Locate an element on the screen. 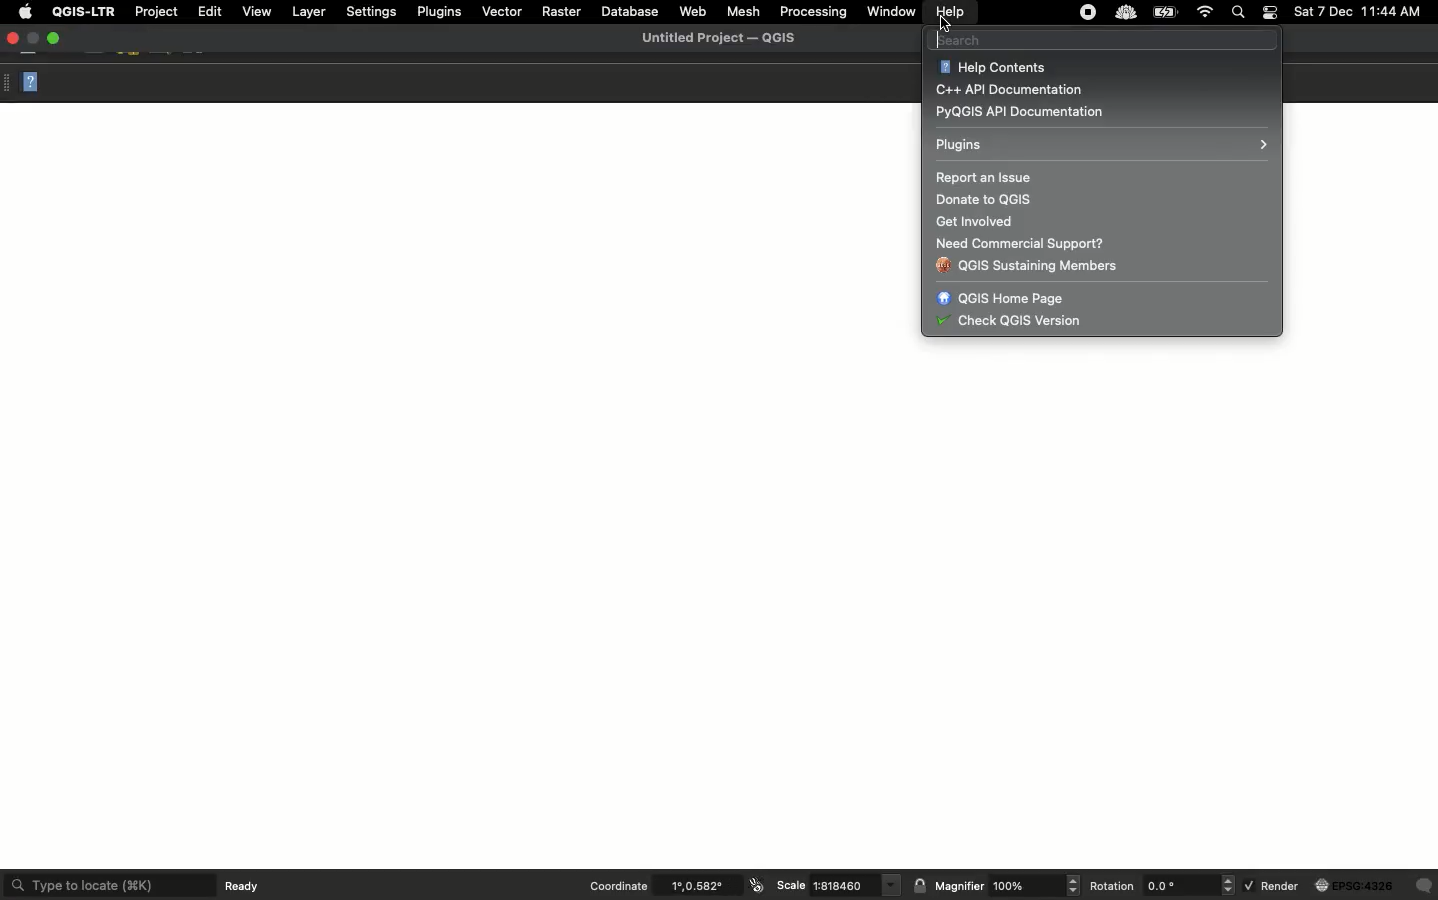 This screenshot has width=1438, height=900. Donate to QGIS is located at coordinates (987, 198).